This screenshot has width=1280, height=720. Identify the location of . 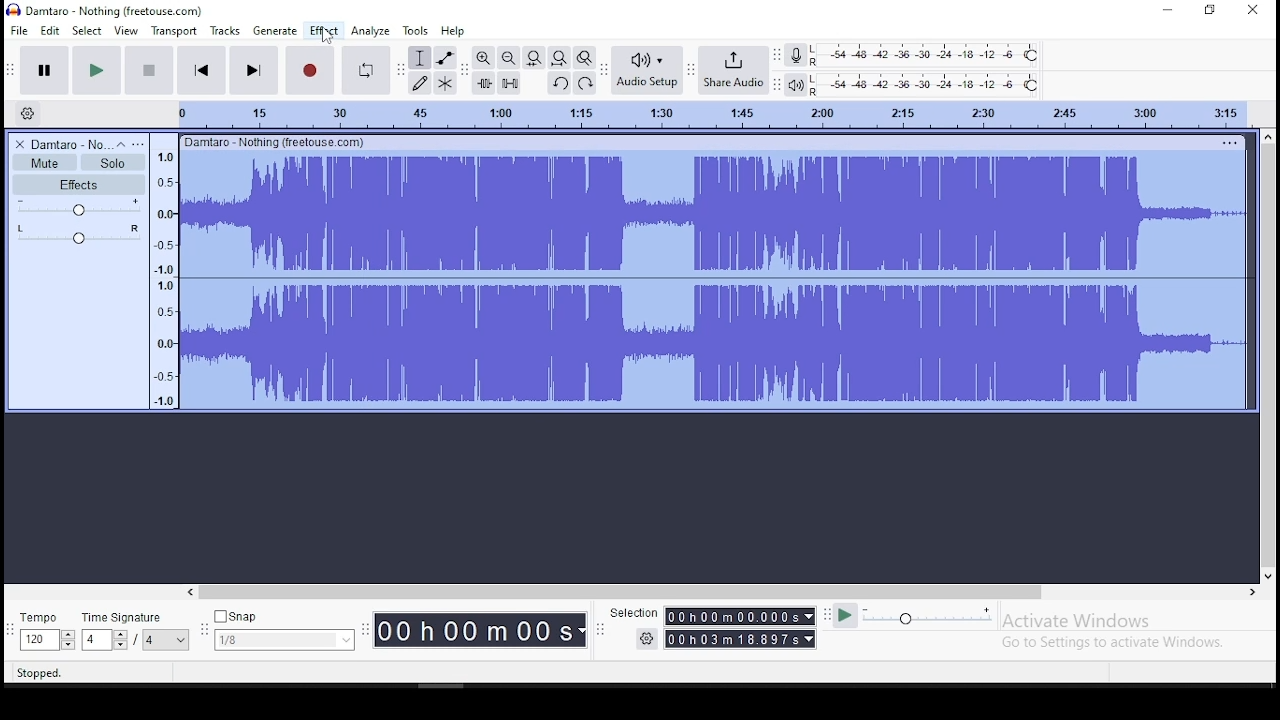
(600, 630).